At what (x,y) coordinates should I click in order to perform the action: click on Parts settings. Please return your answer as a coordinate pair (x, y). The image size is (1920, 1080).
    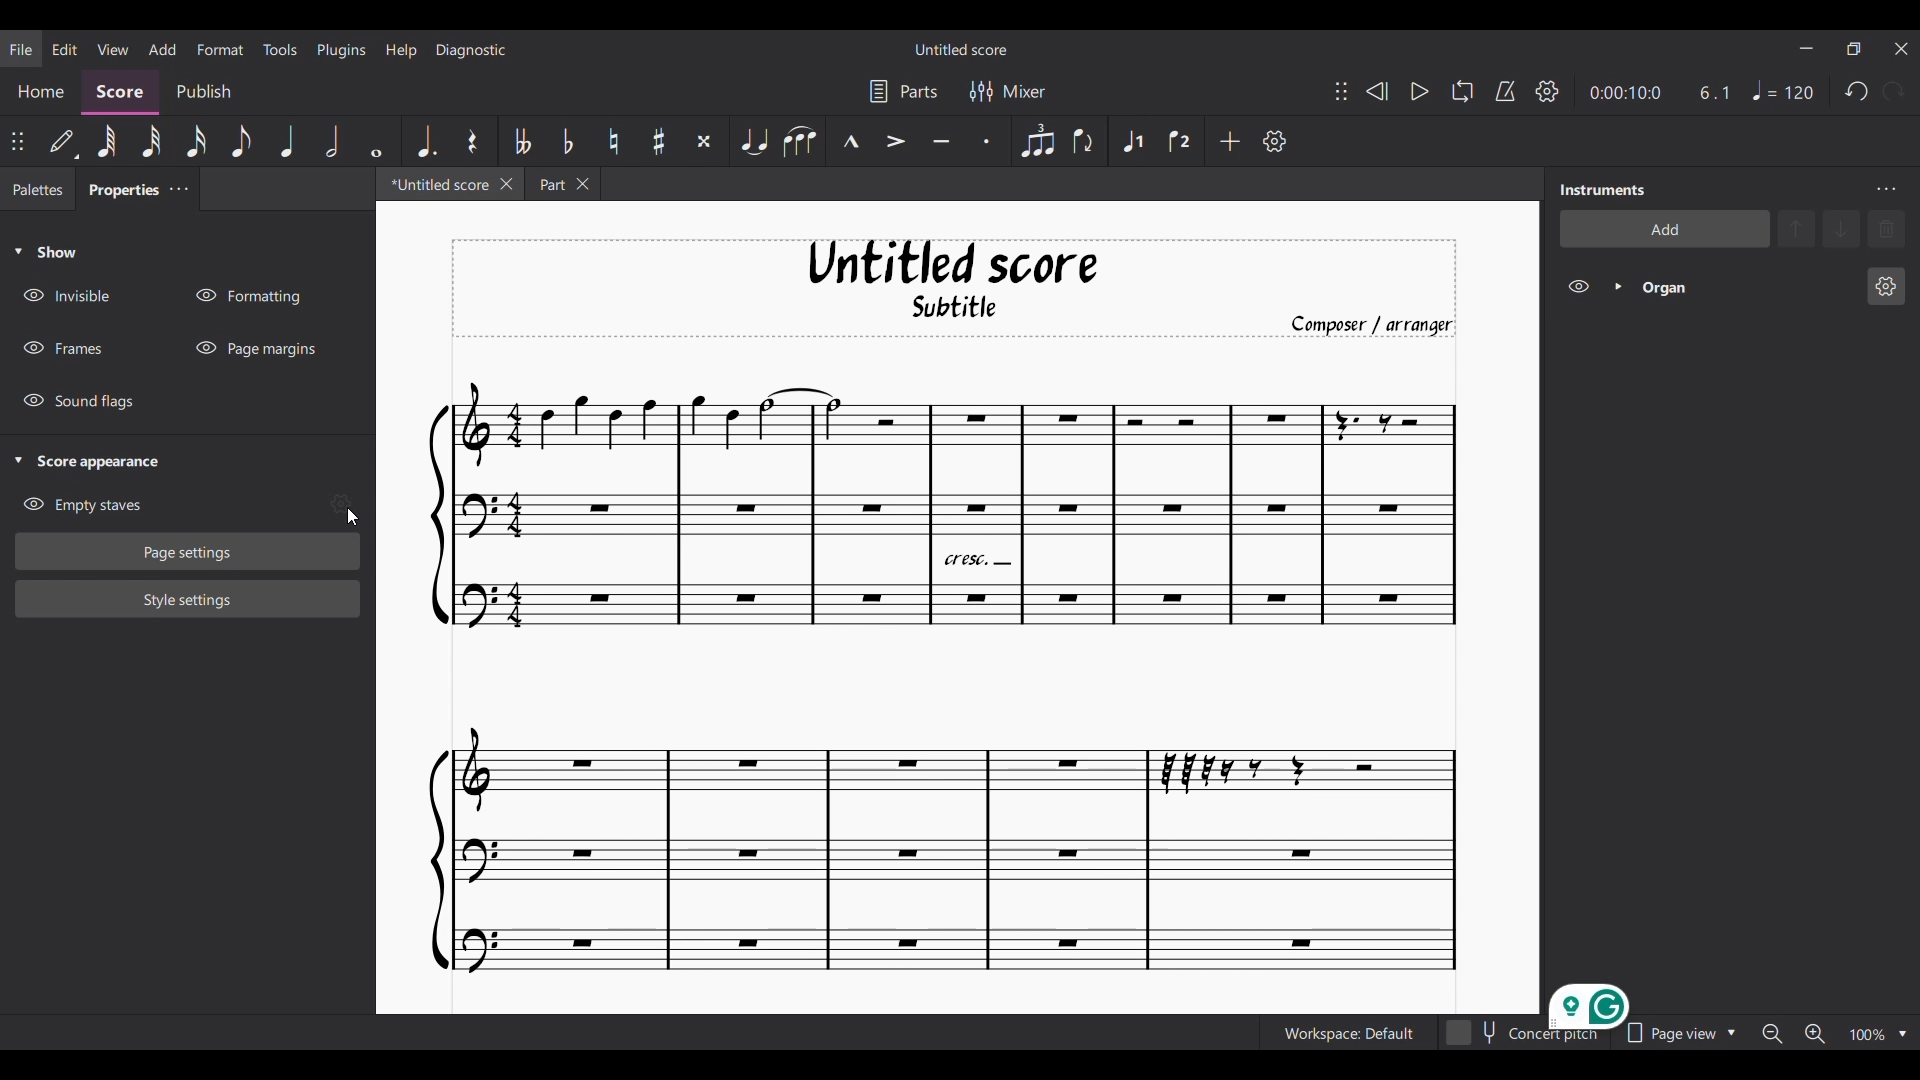
    Looking at the image, I should click on (902, 91).